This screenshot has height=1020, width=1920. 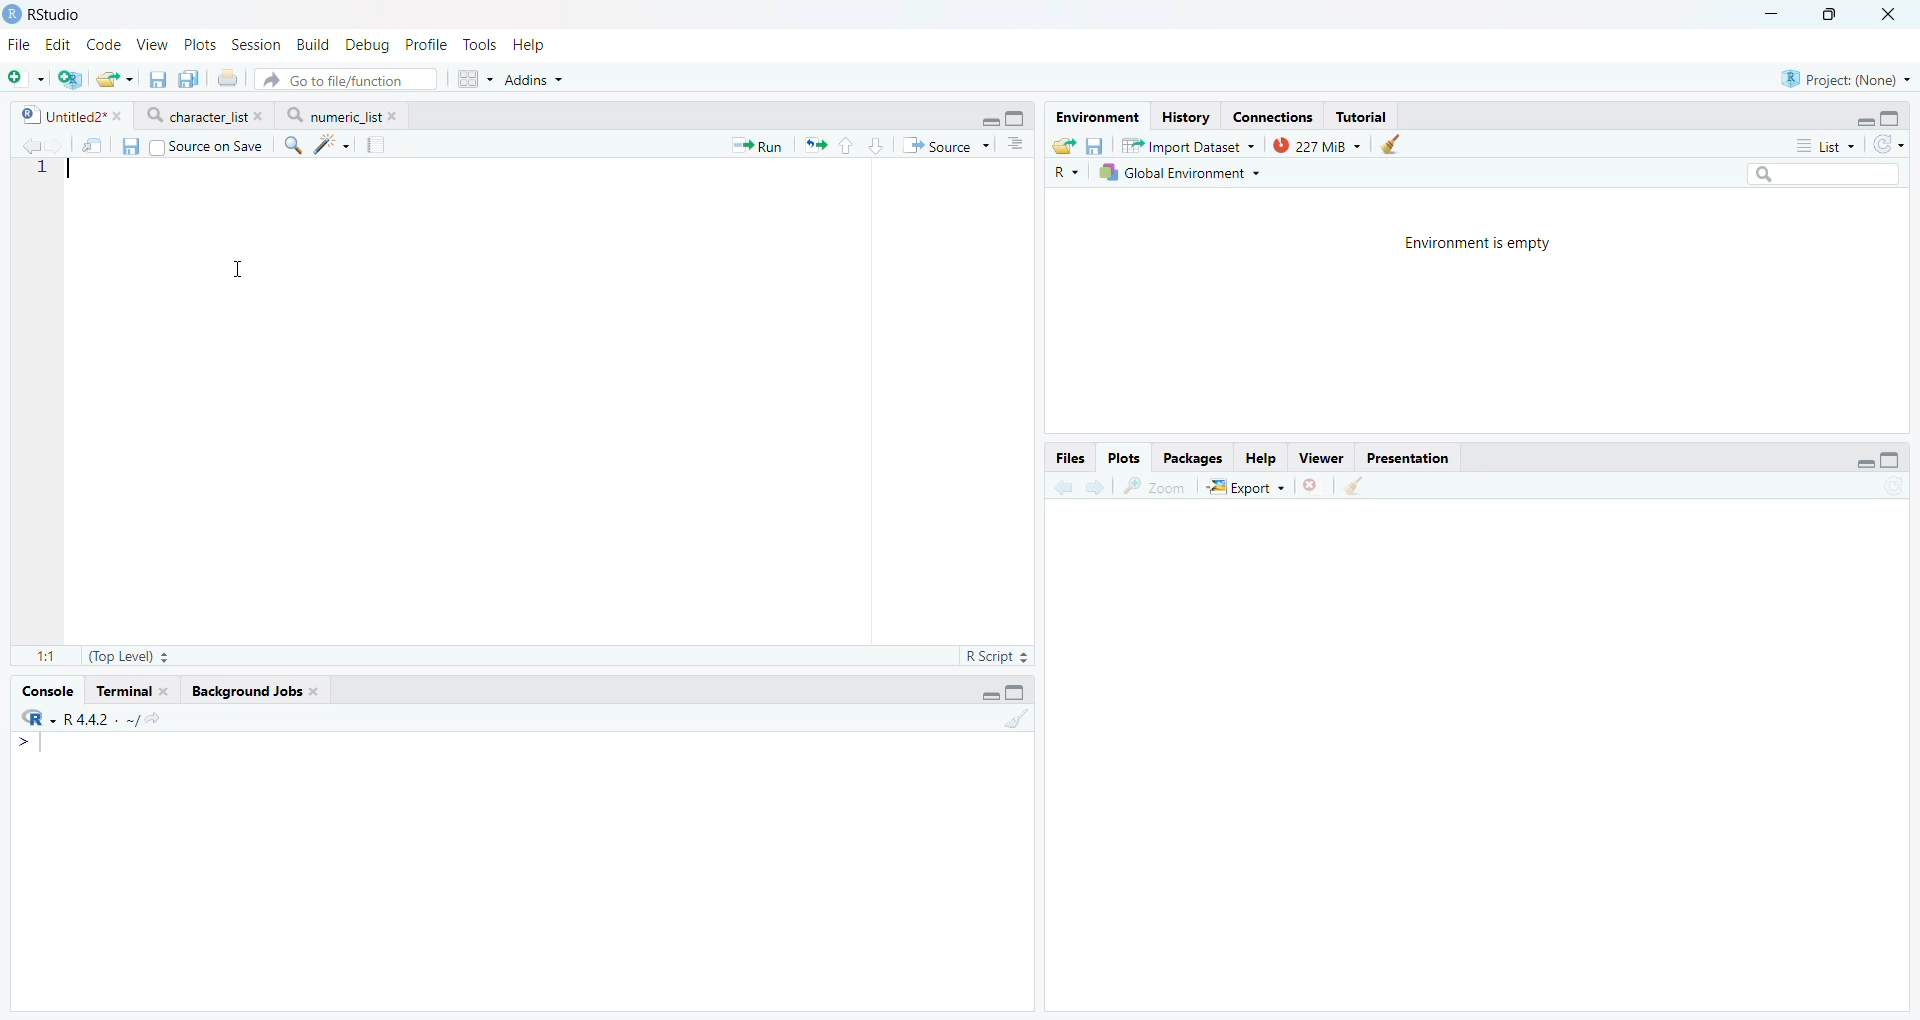 What do you see at coordinates (534, 80) in the screenshot?
I see `Addins` at bounding box center [534, 80].